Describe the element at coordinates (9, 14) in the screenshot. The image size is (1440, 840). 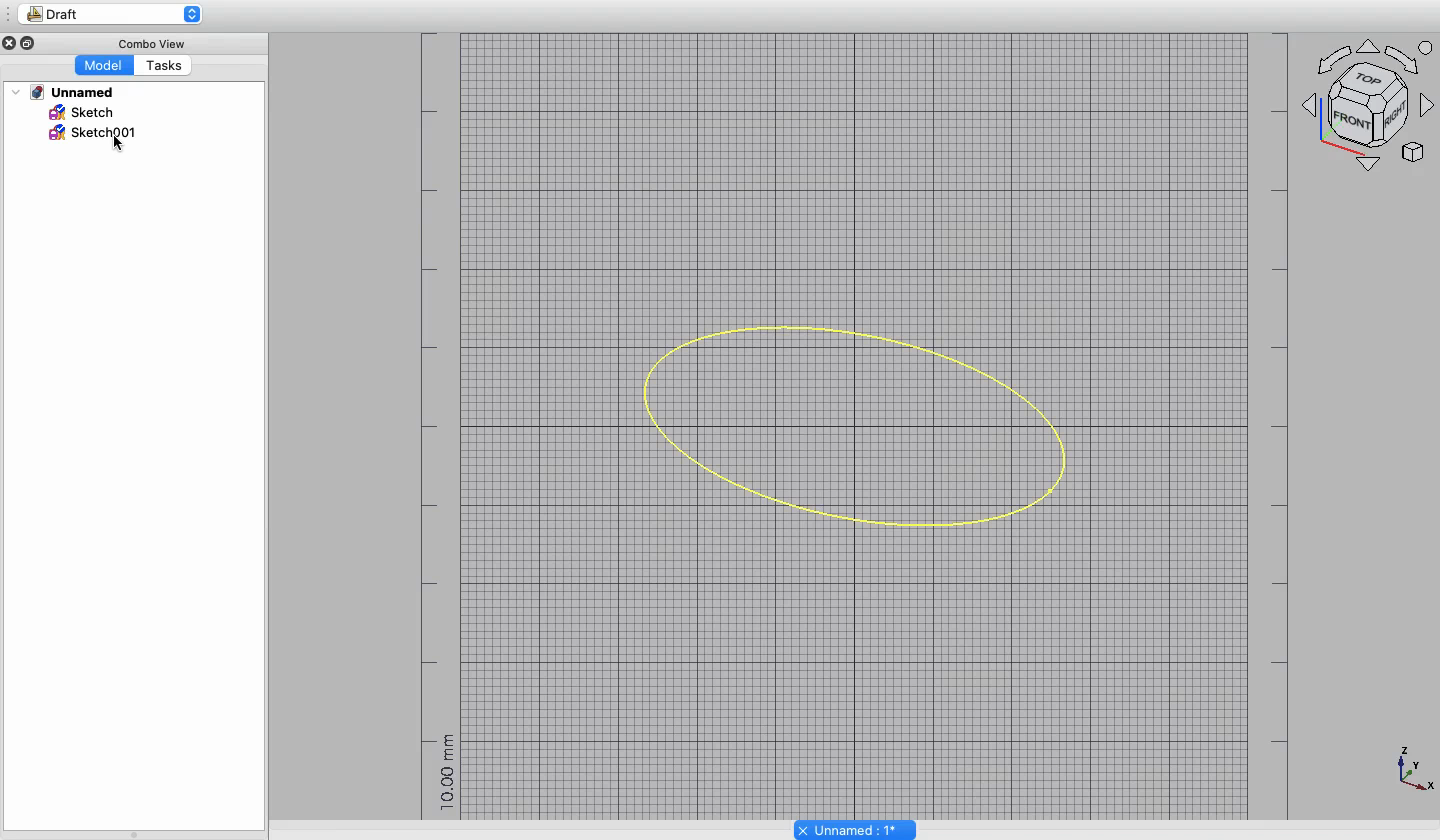
I see `Sidebar` at that location.